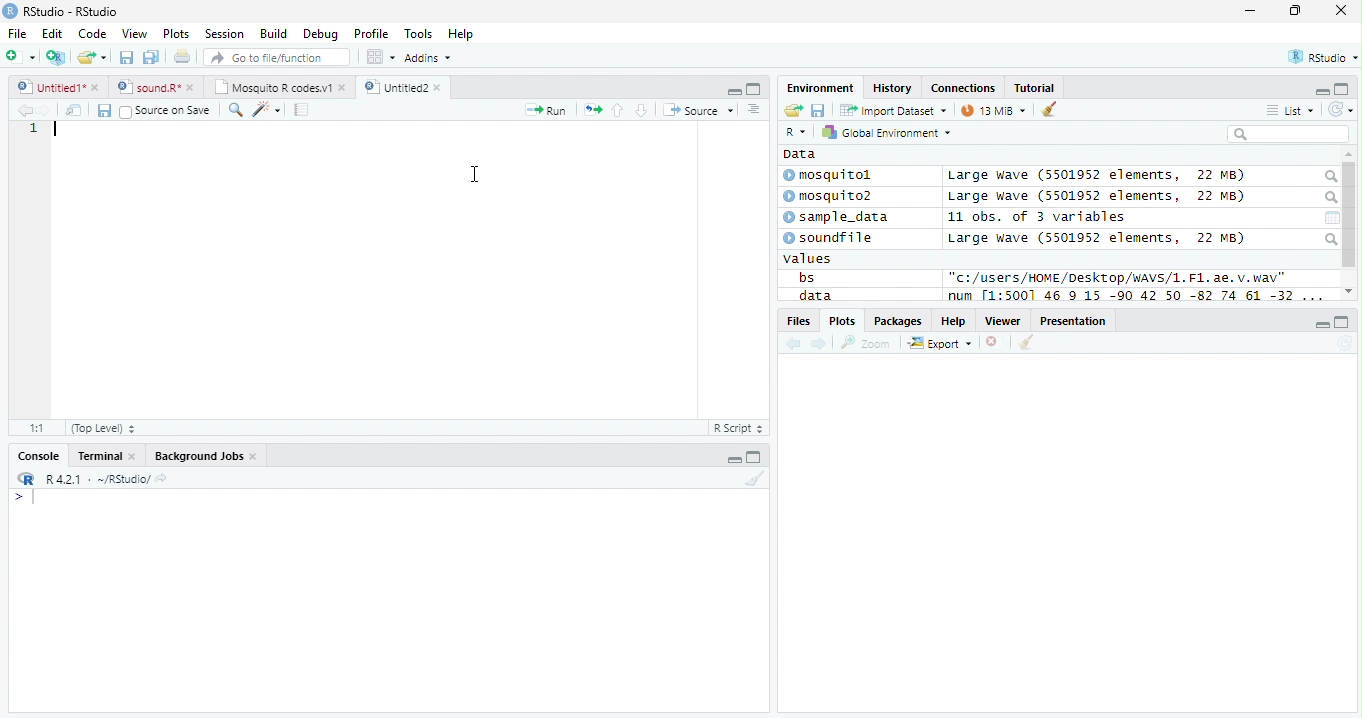 Image resolution: width=1362 pixels, height=718 pixels. I want to click on Untitled2, so click(405, 88).